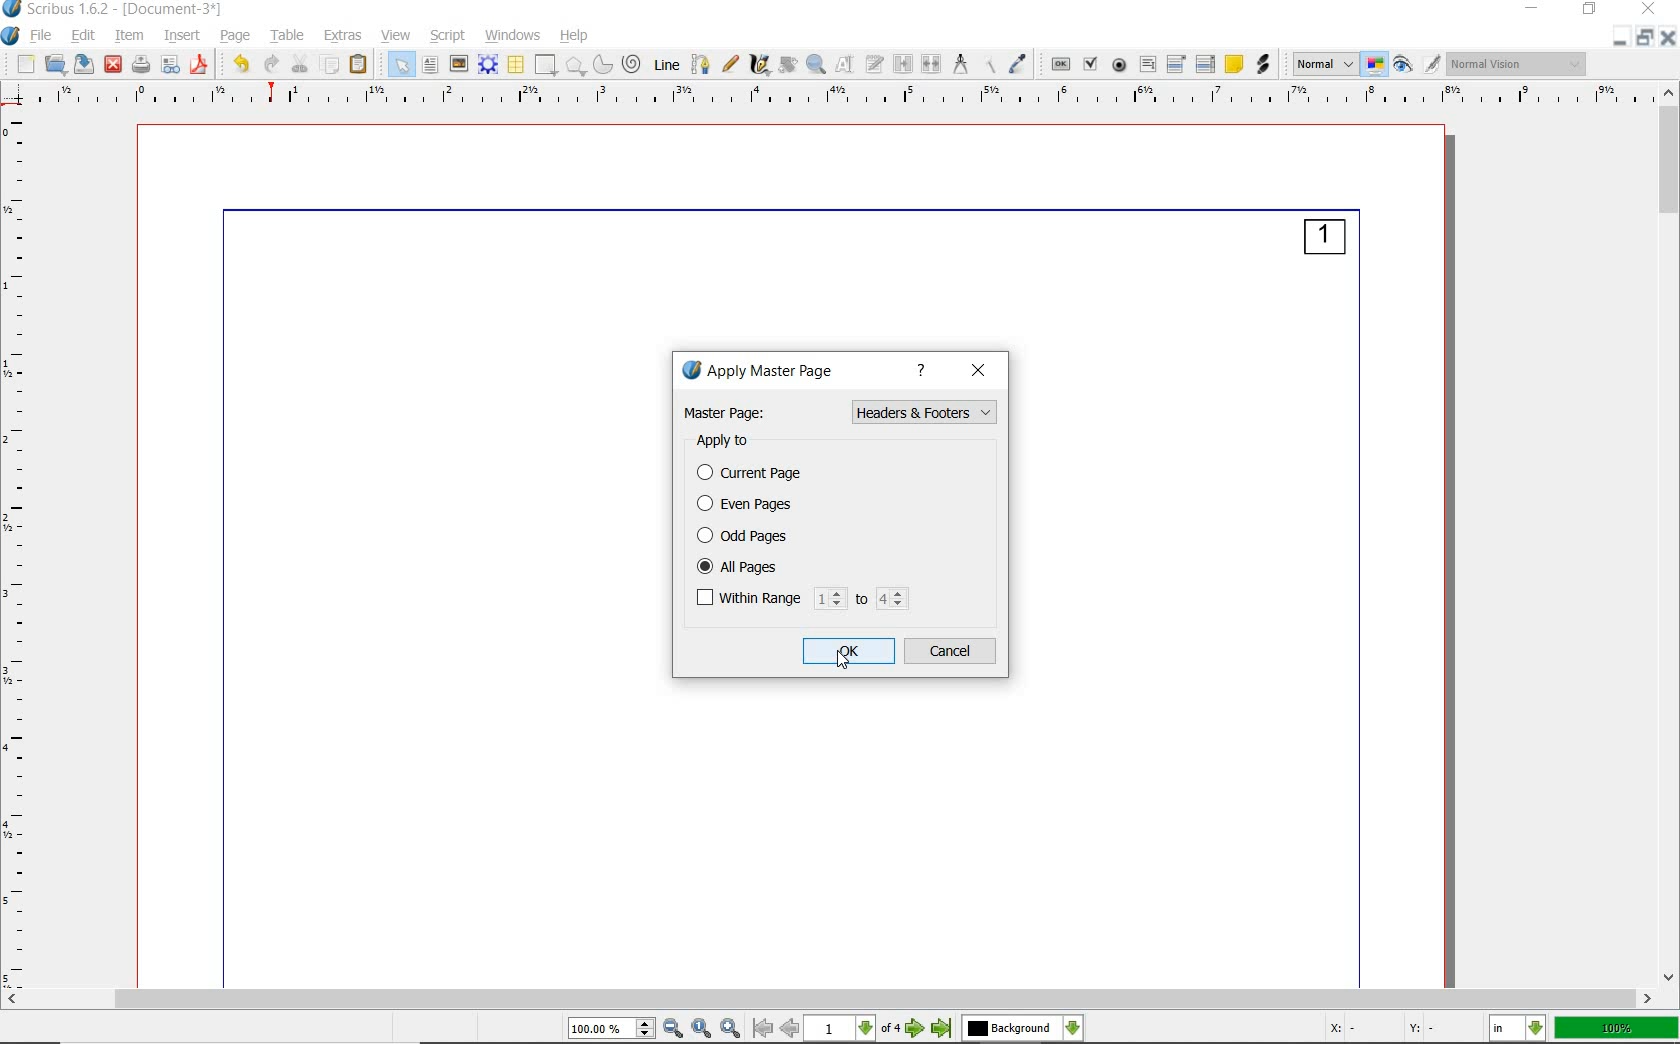 The height and width of the screenshot is (1044, 1680). What do you see at coordinates (429, 65) in the screenshot?
I see `text frame` at bounding box center [429, 65].